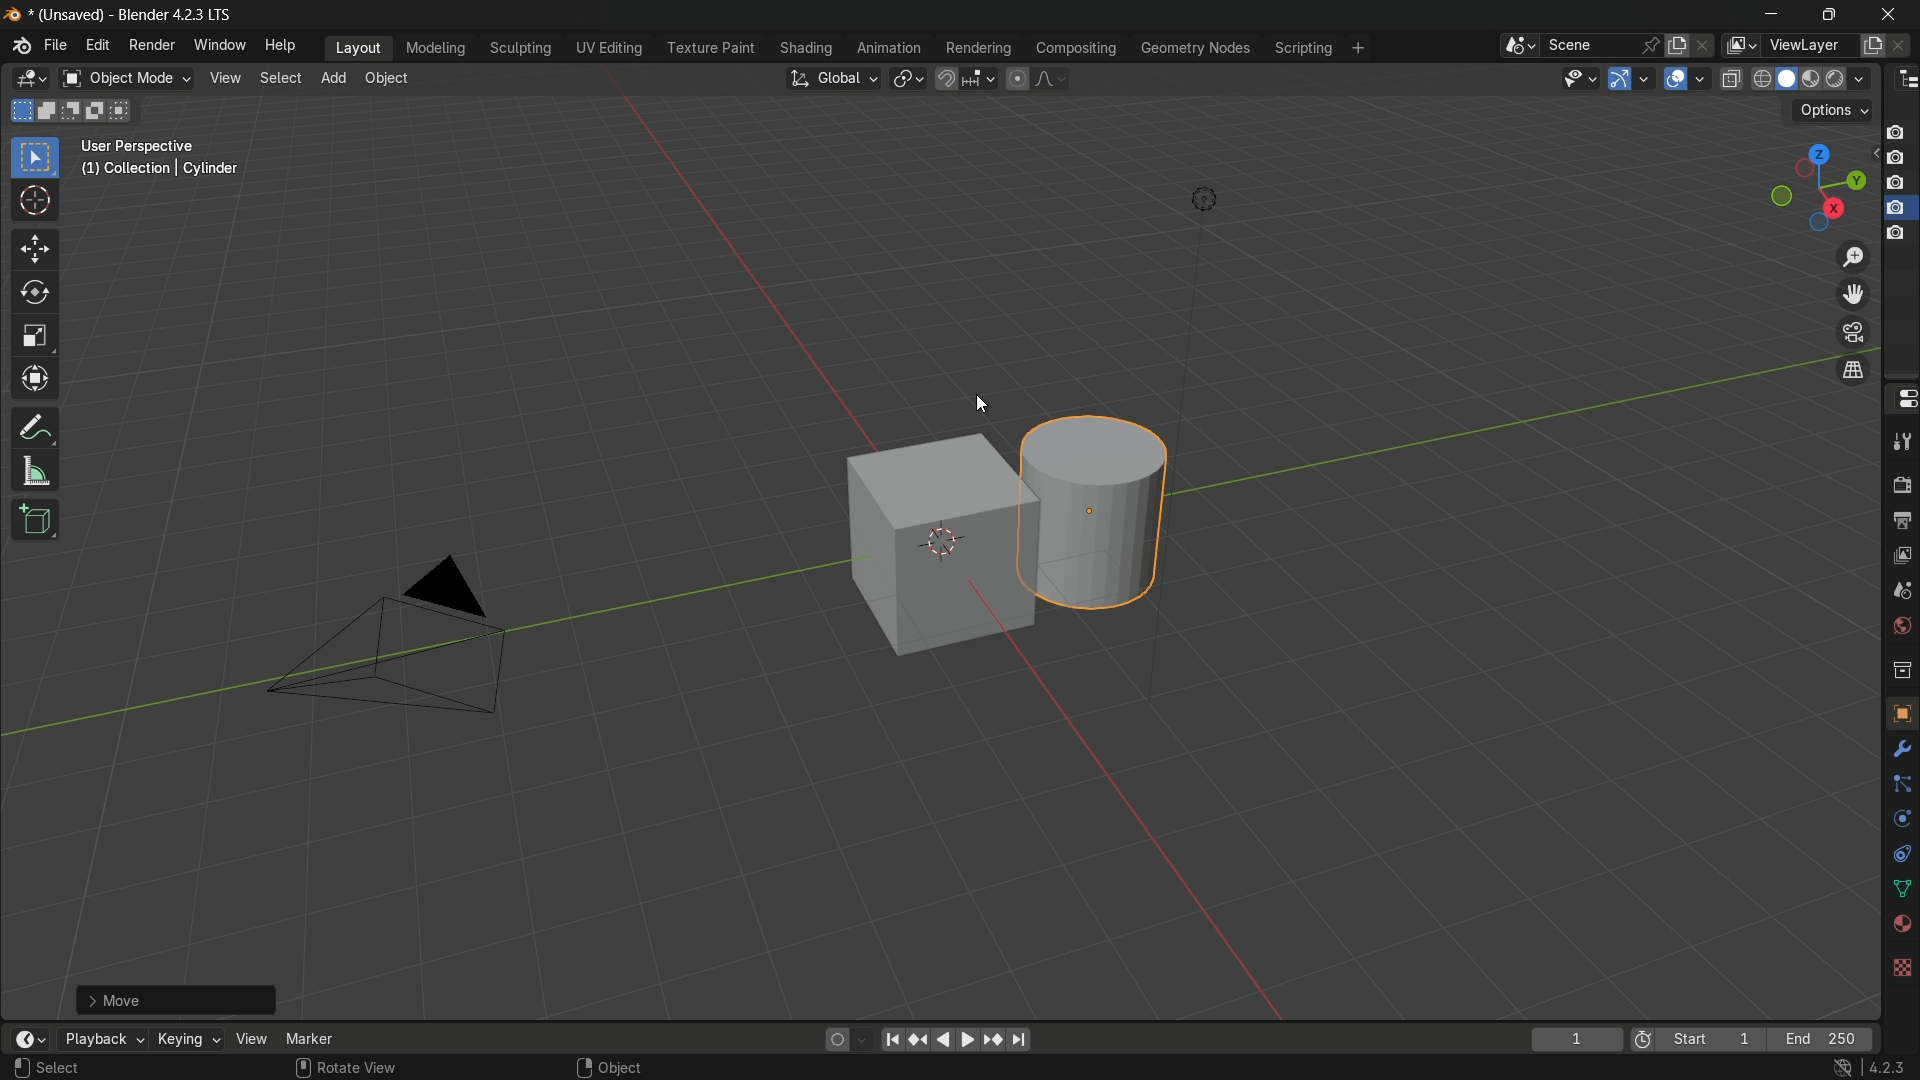 This screenshot has width=1920, height=1080. What do you see at coordinates (1892, 821) in the screenshot?
I see `rotate` at bounding box center [1892, 821].